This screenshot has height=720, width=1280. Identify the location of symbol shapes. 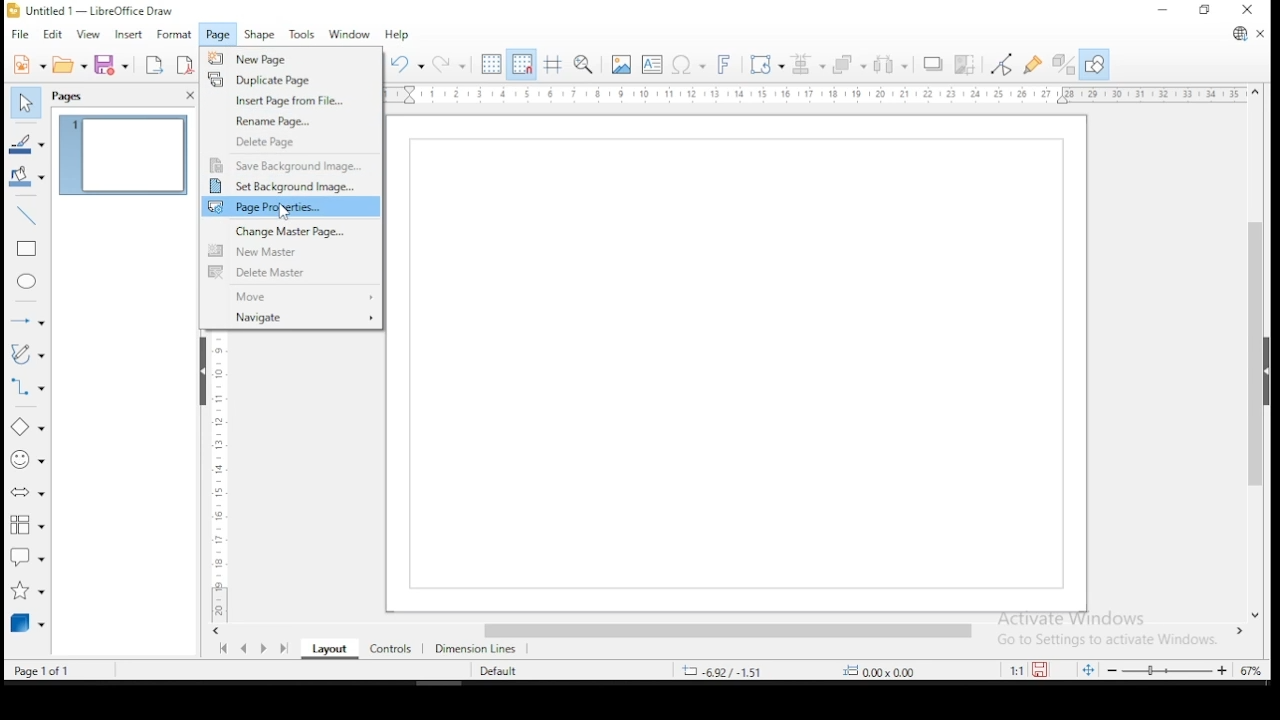
(25, 465).